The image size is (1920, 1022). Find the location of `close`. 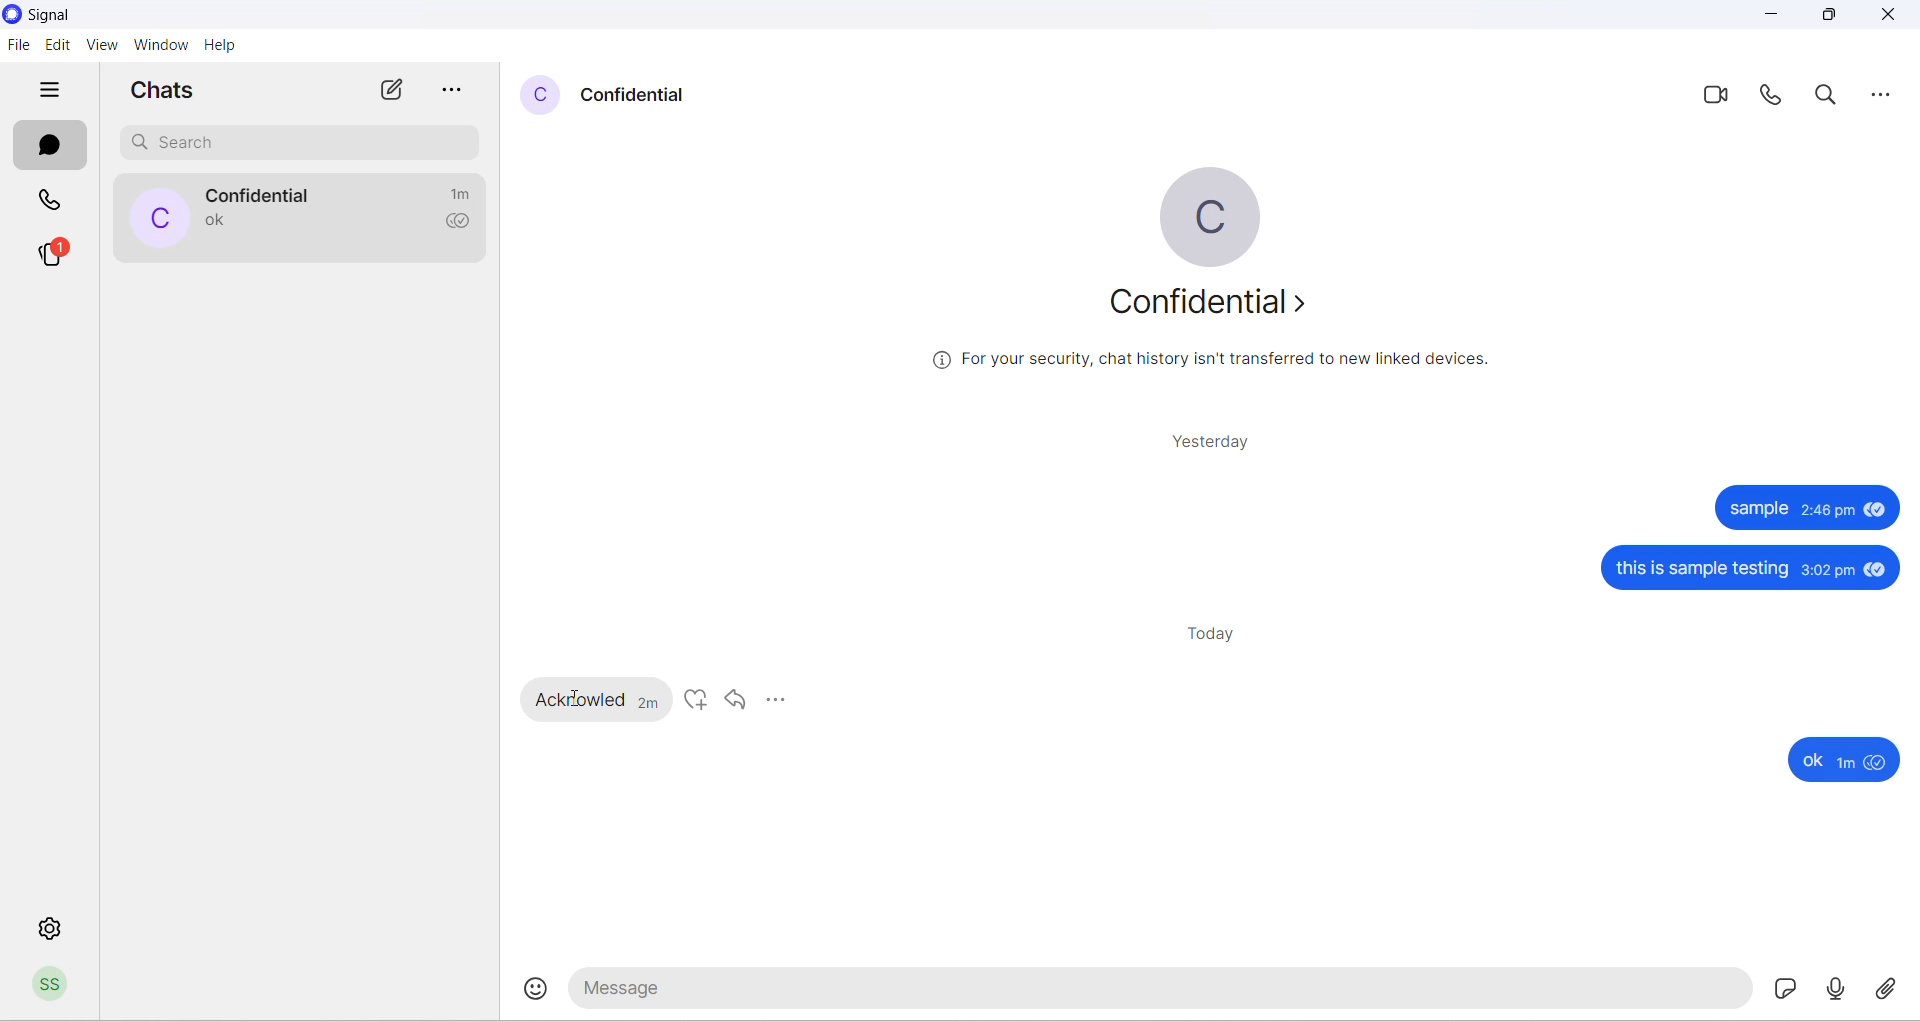

close is located at coordinates (1889, 15).